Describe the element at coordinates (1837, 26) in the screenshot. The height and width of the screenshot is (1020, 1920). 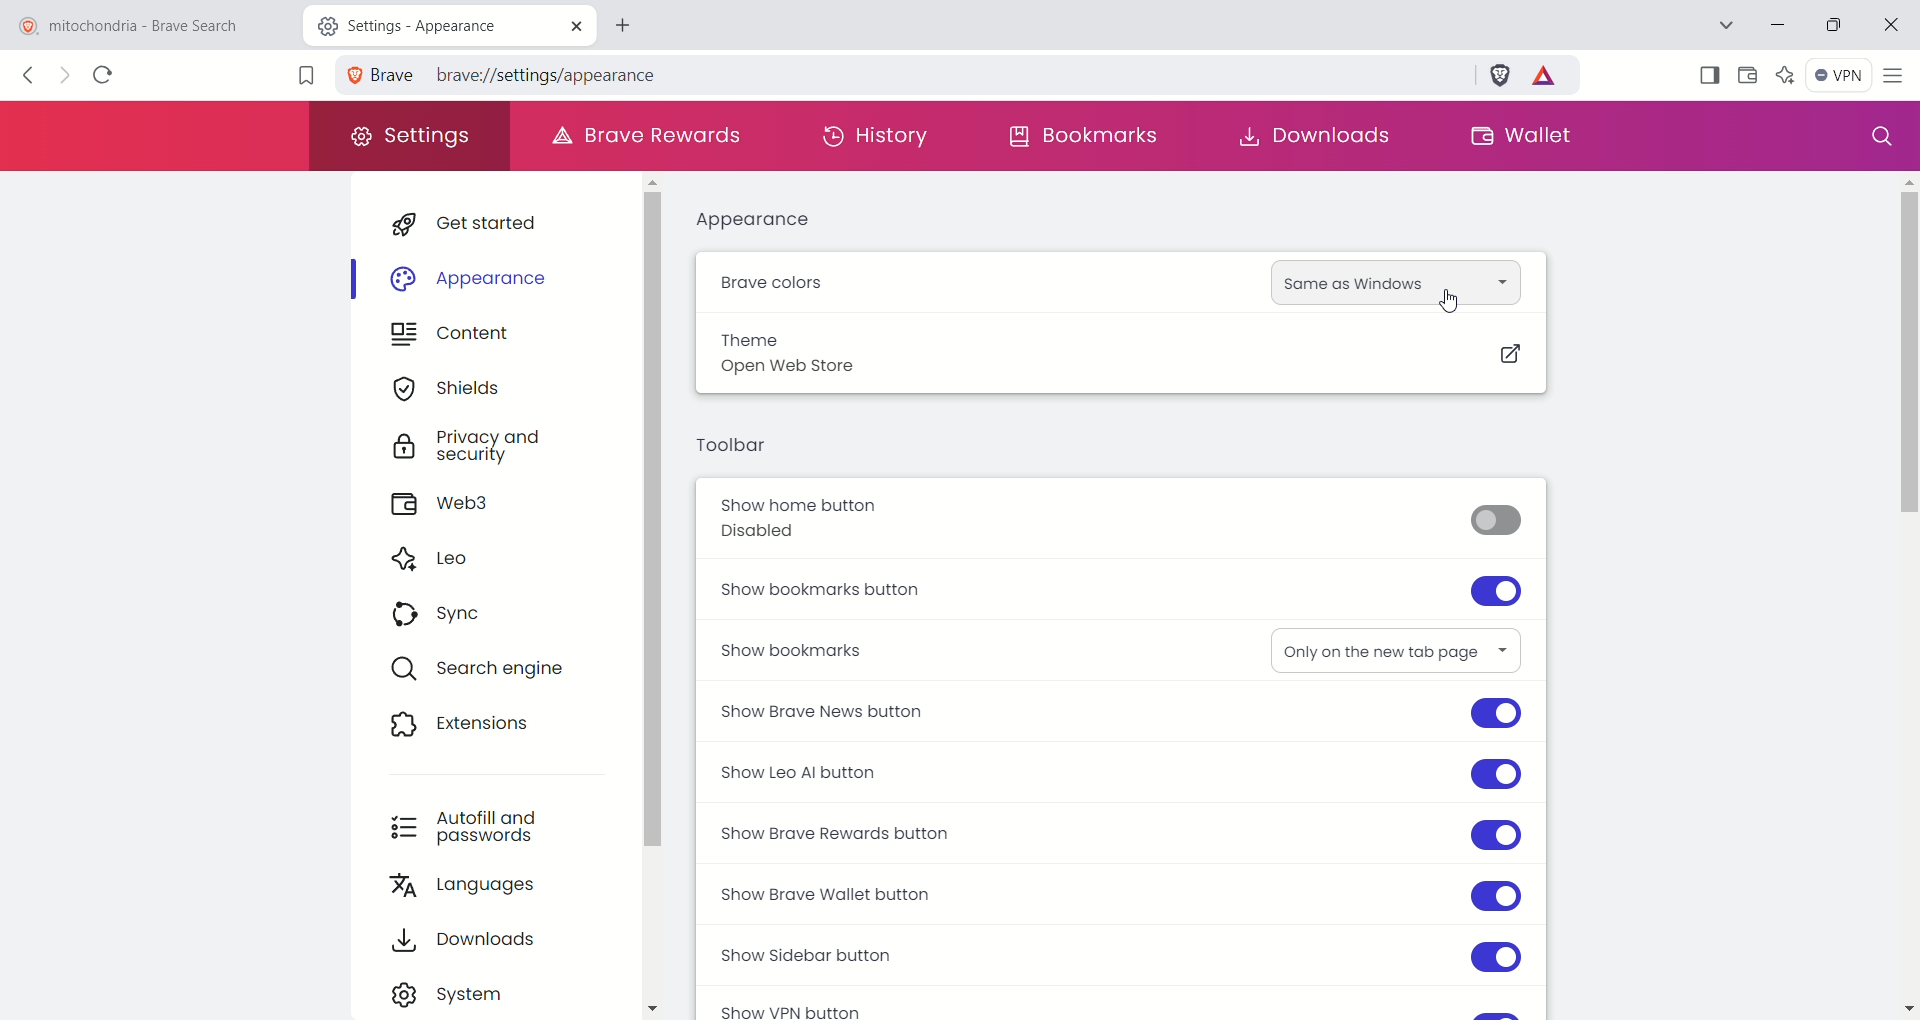
I see `maximize` at that location.